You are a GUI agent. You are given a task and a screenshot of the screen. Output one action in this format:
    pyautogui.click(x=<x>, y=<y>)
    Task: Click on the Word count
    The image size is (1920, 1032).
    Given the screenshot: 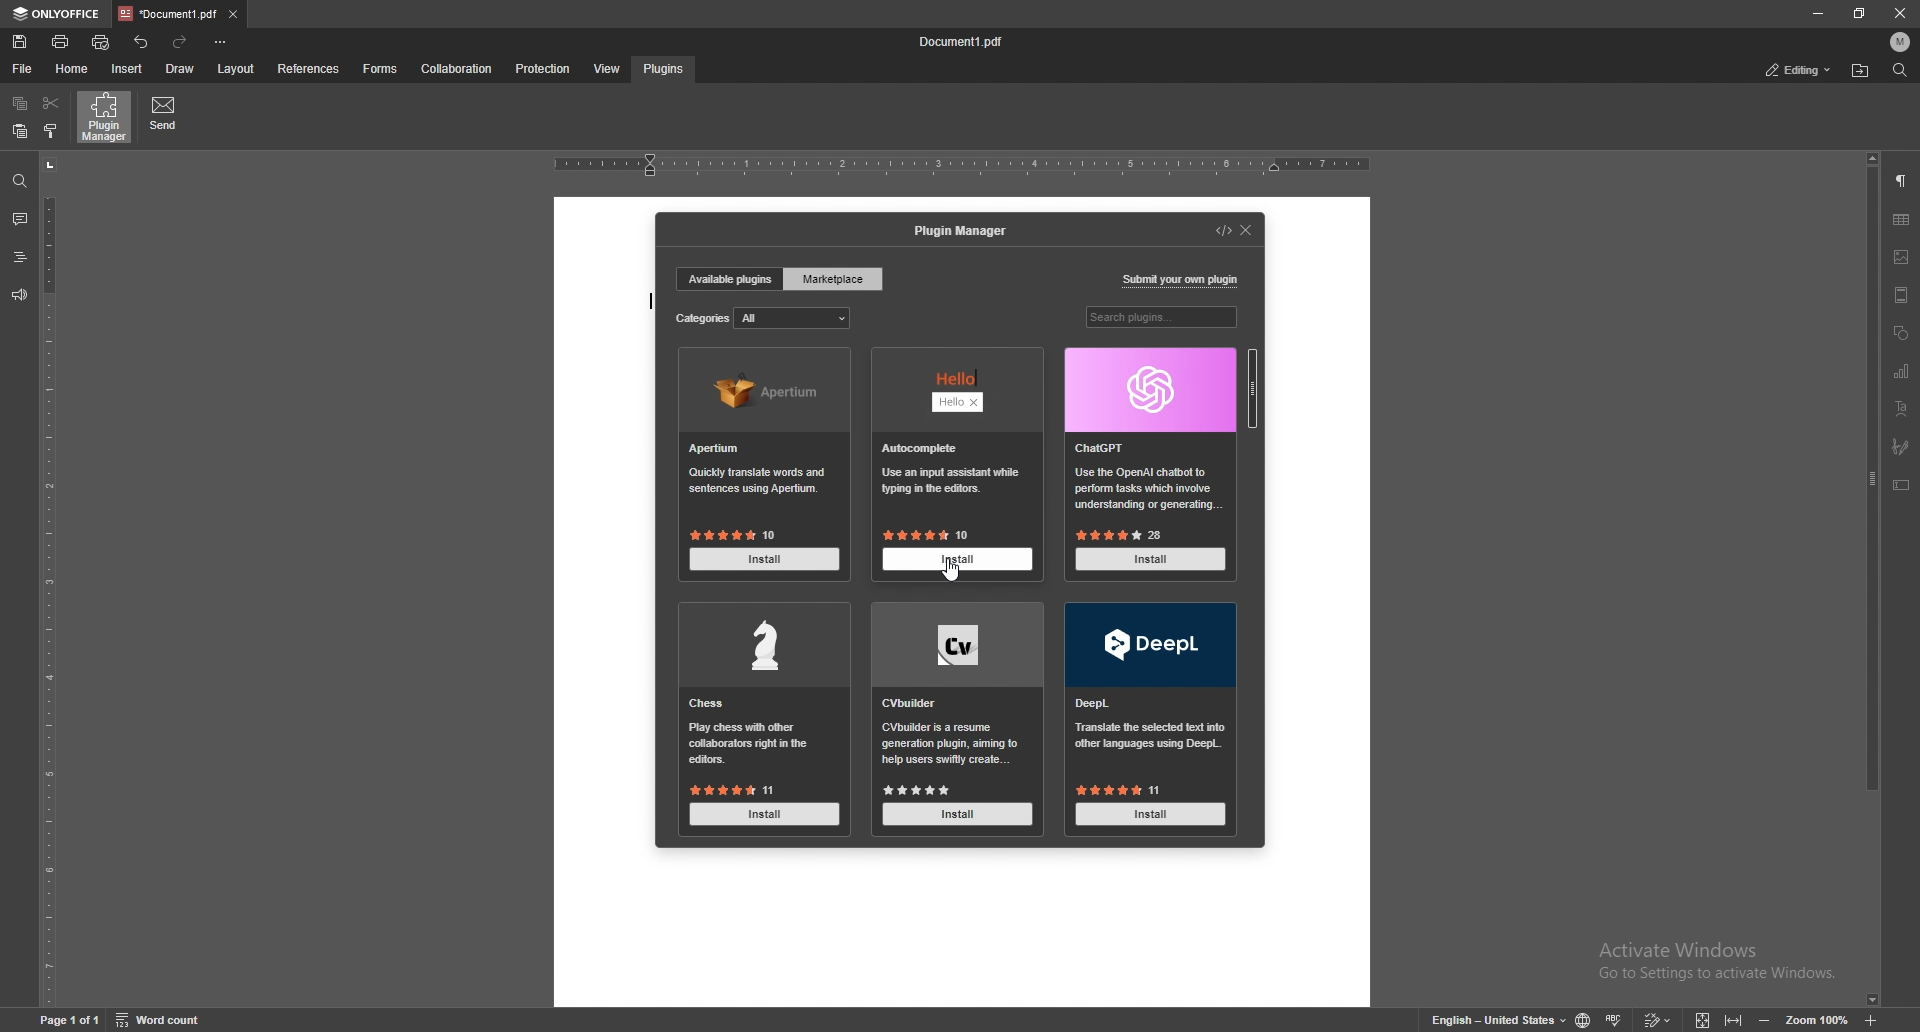 What is the action you would take?
    pyautogui.click(x=166, y=1019)
    